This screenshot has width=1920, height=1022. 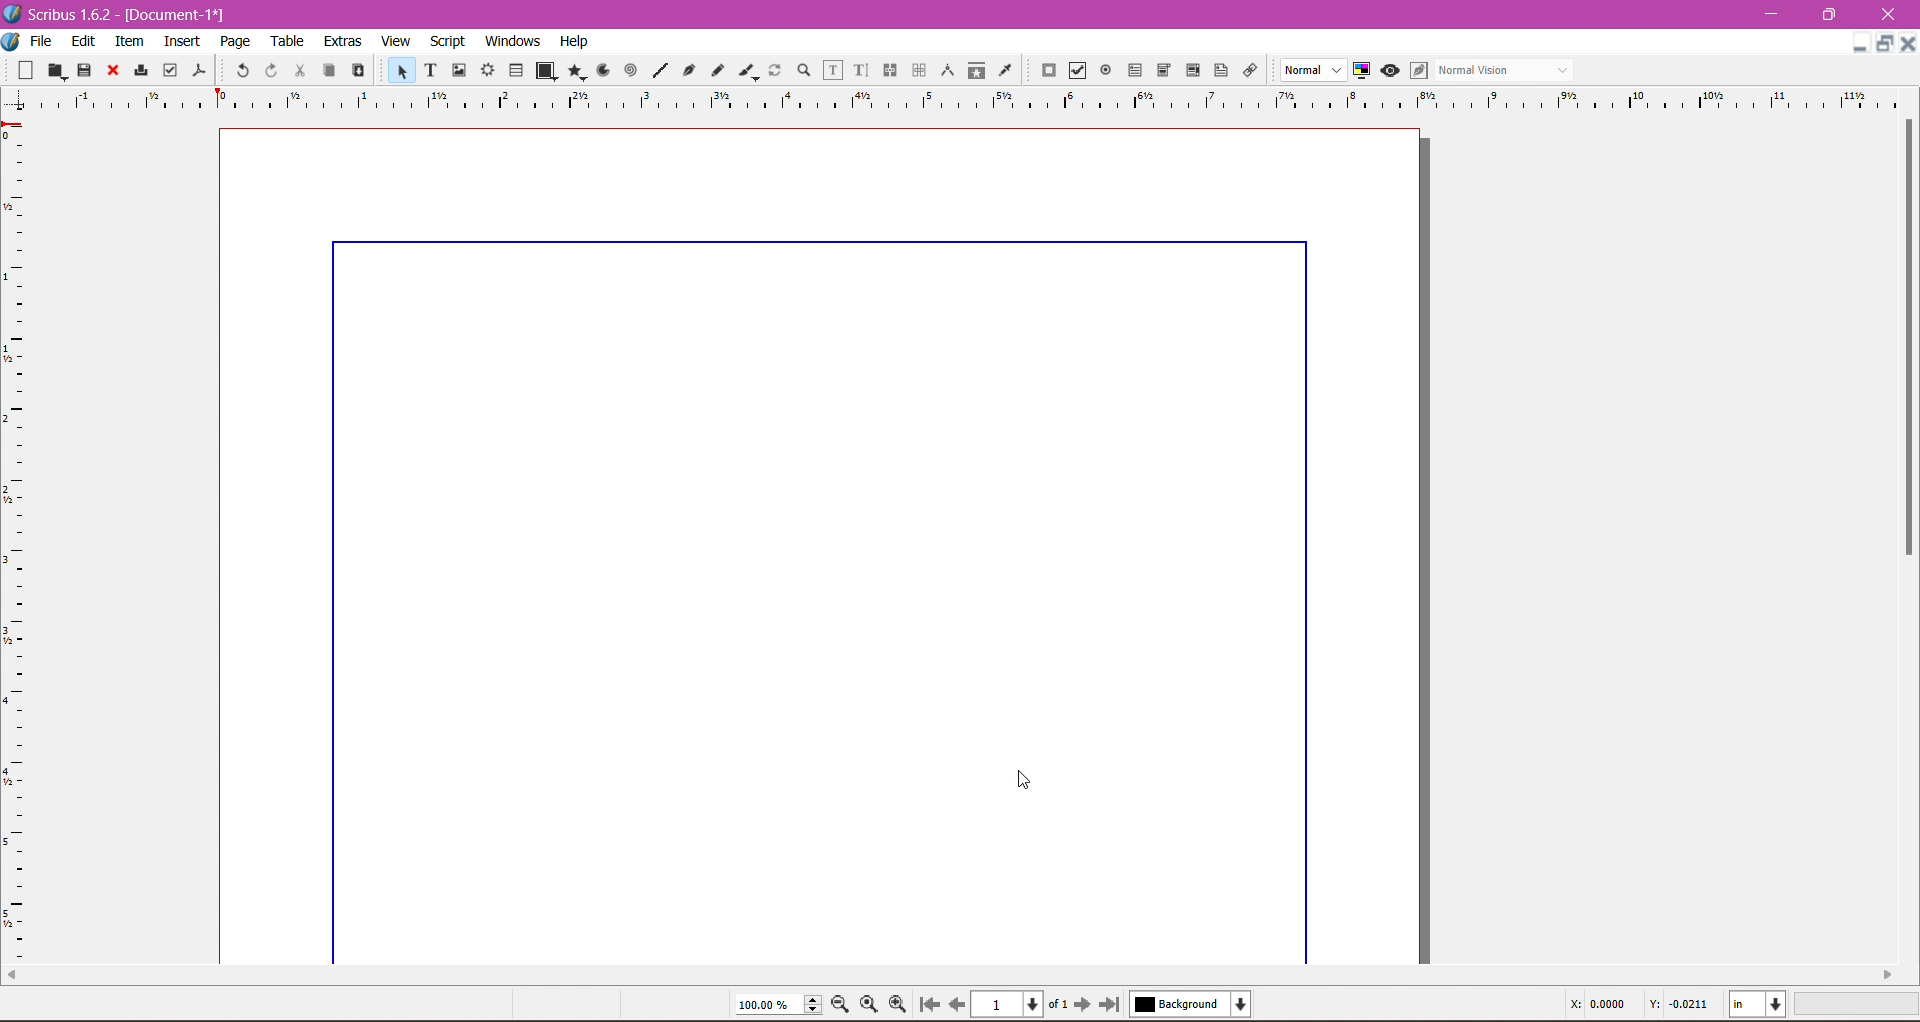 I want to click on Edit Contents of Frame, so click(x=831, y=71).